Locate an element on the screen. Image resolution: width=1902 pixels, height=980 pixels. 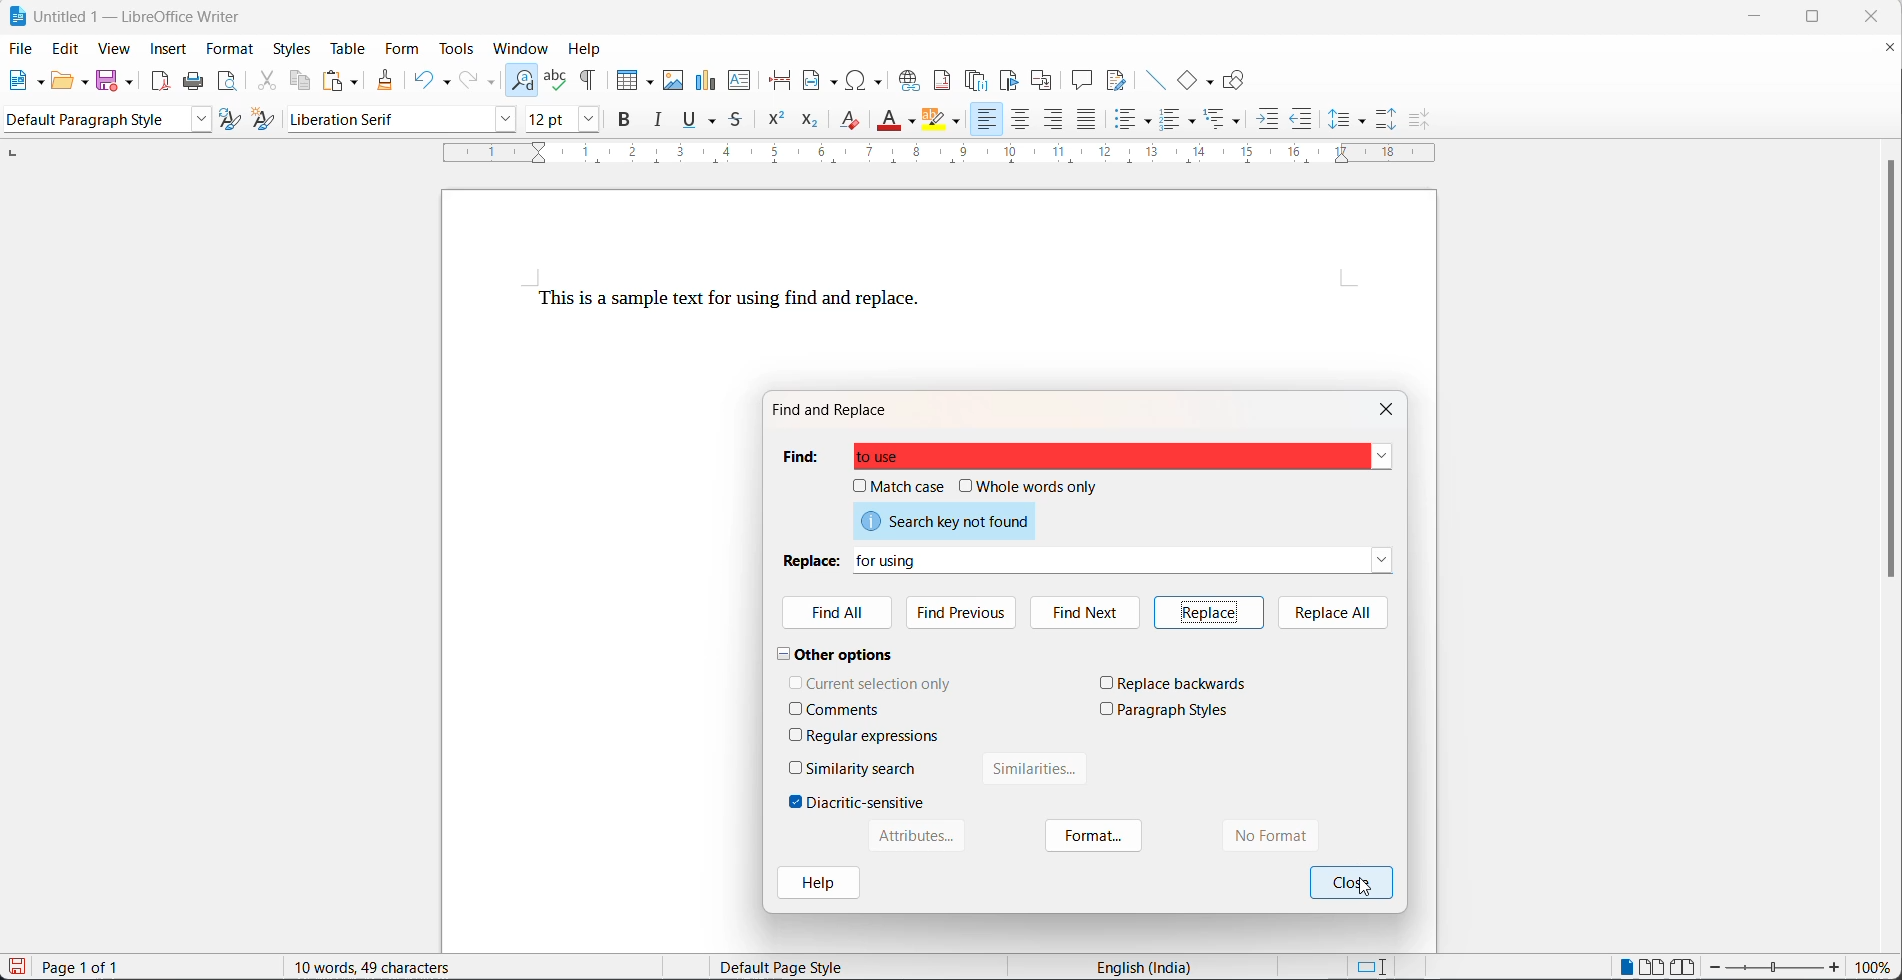
find previous is located at coordinates (966, 610).